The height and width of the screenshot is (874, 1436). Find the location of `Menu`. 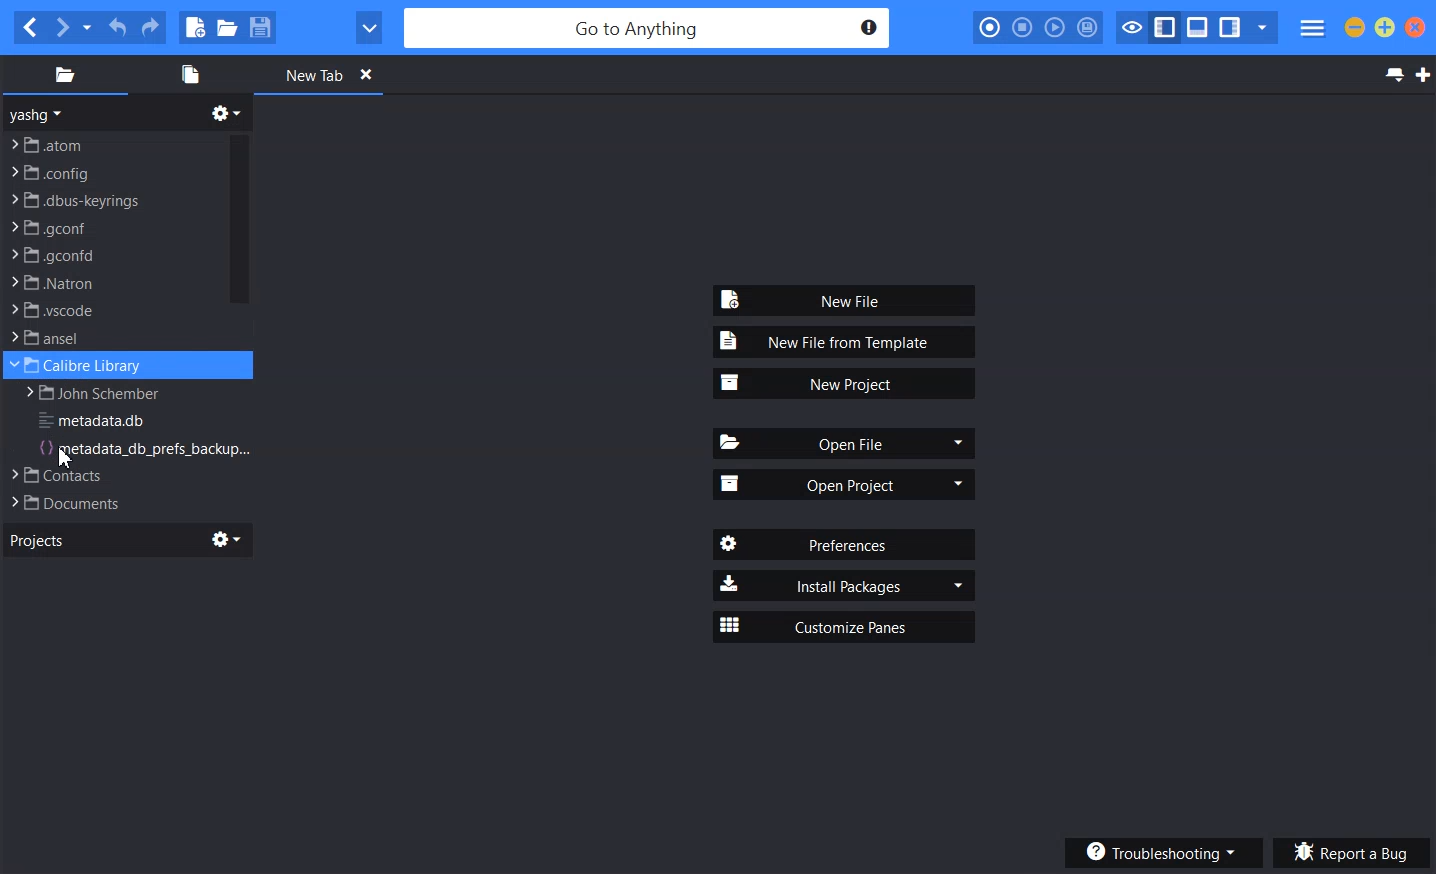

Menu is located at coordinates (1313, 29).